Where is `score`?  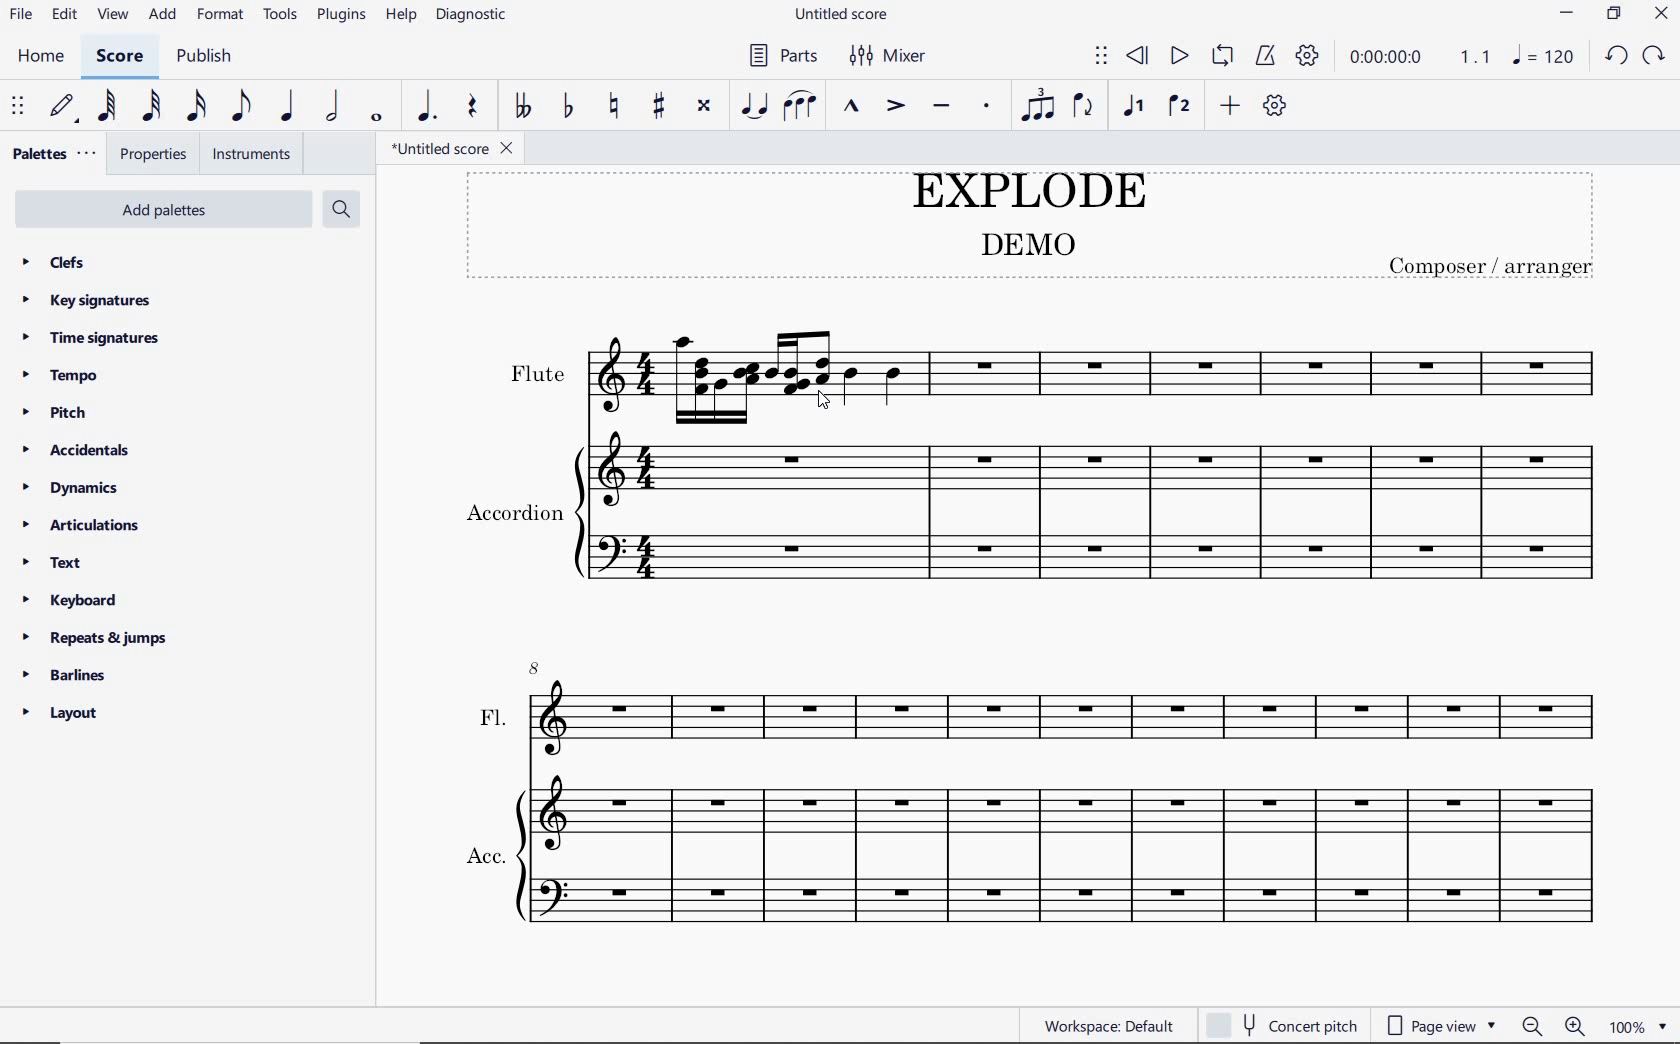 score is located at coordinates (120, 57).